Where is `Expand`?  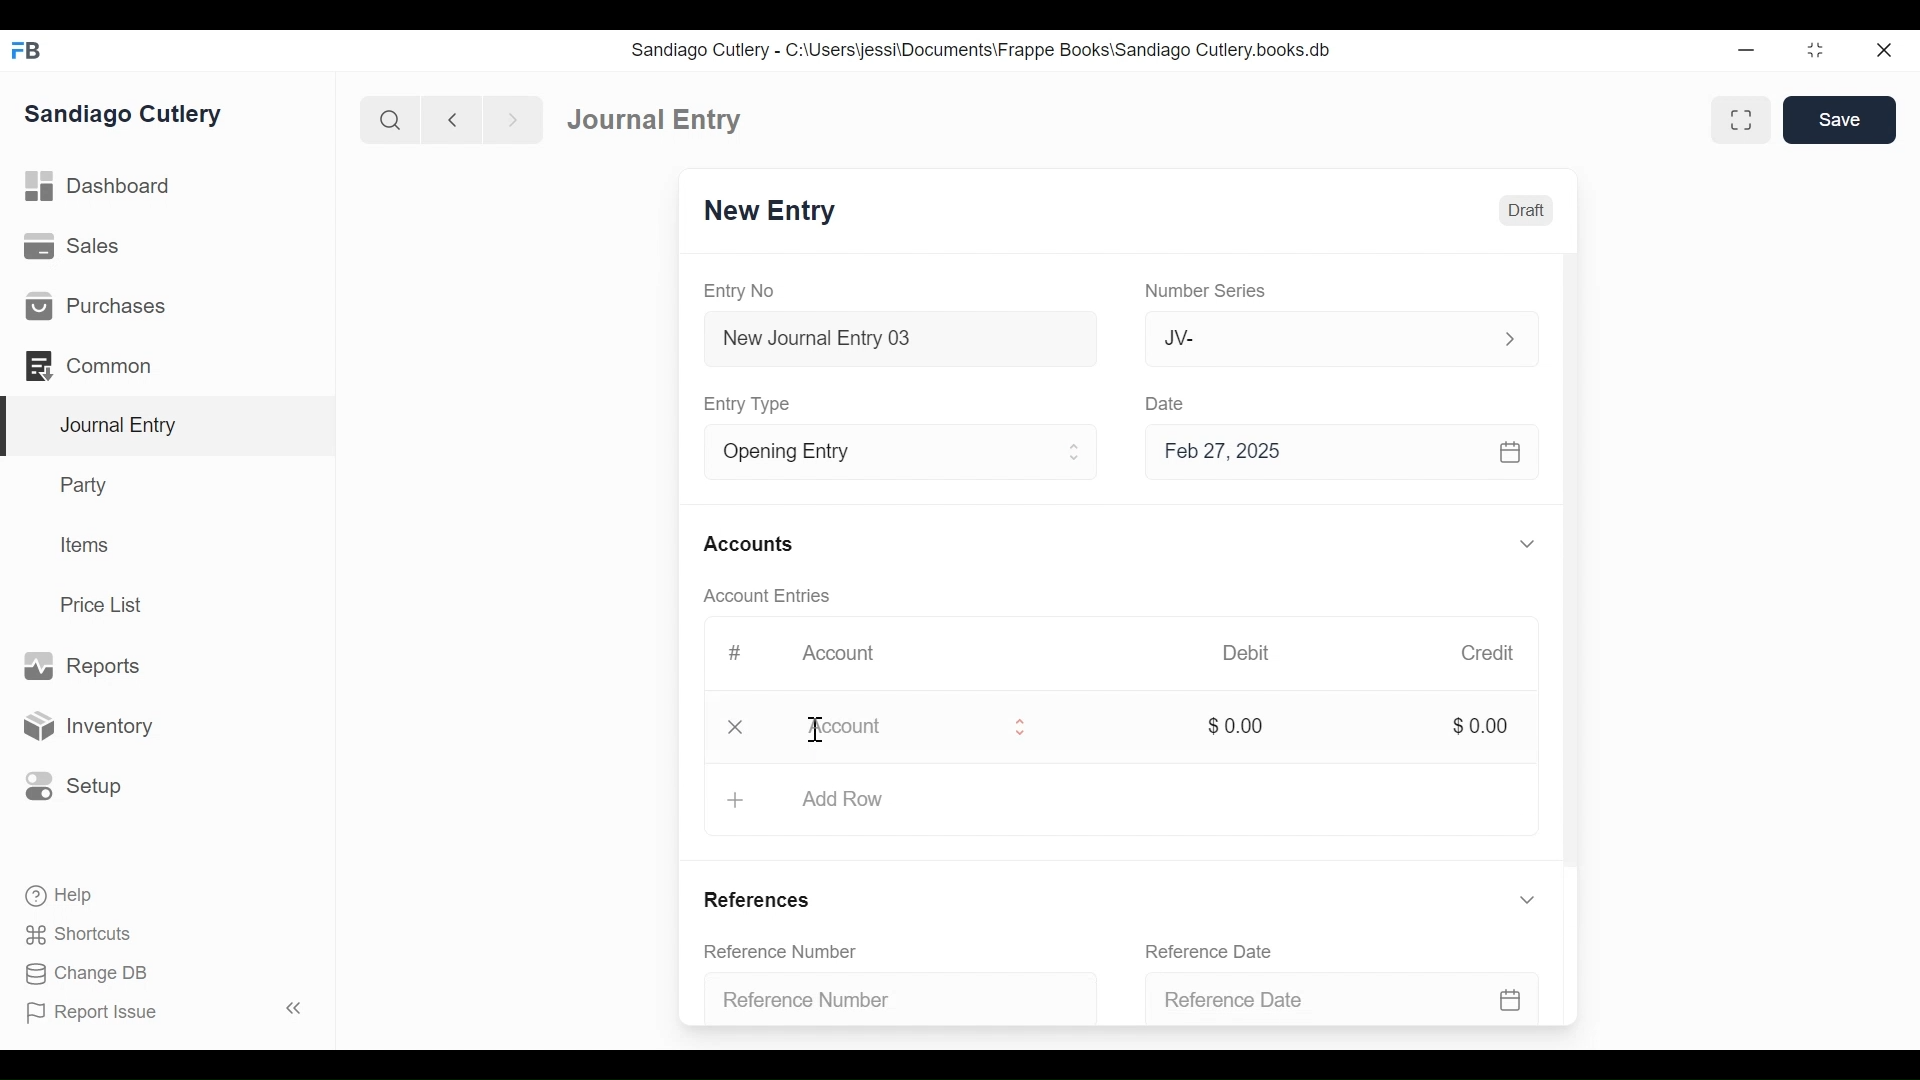 Expand is located at coordinates (1530, 543).